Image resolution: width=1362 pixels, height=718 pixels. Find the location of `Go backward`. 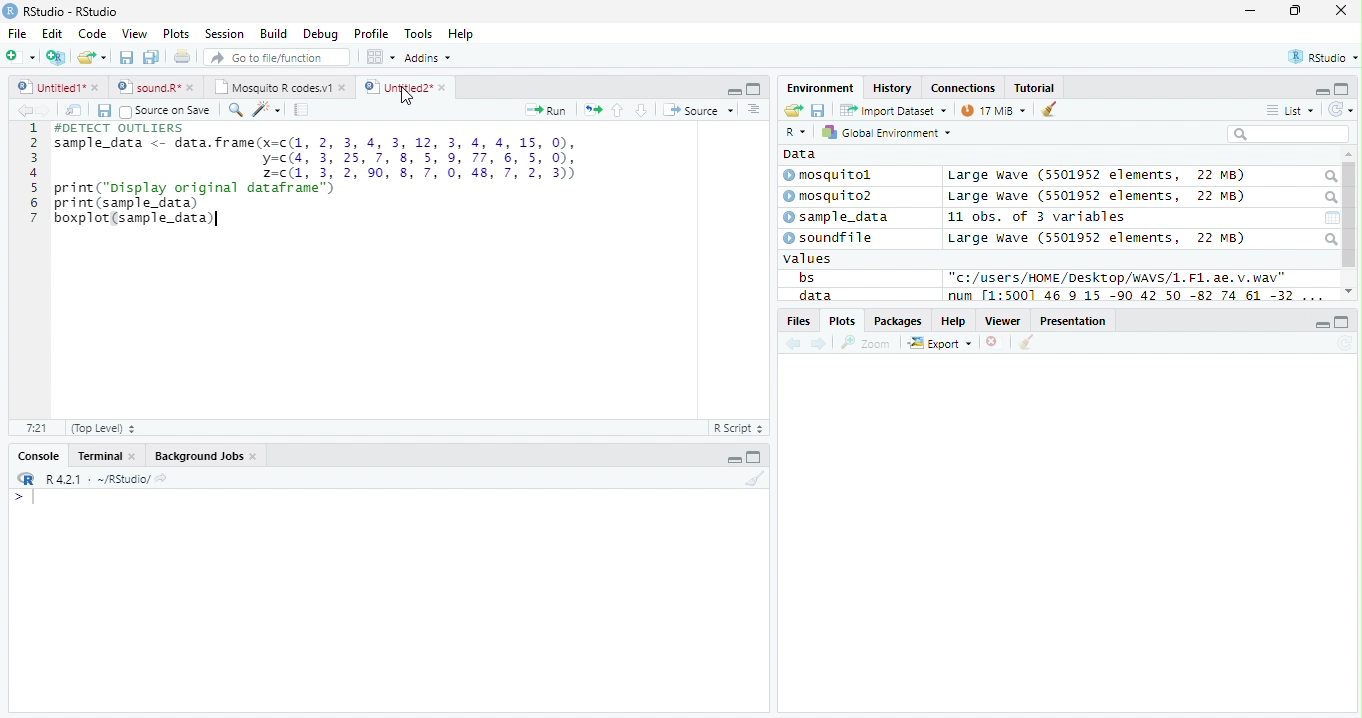

Go backward is located at coordinates (794, 345).